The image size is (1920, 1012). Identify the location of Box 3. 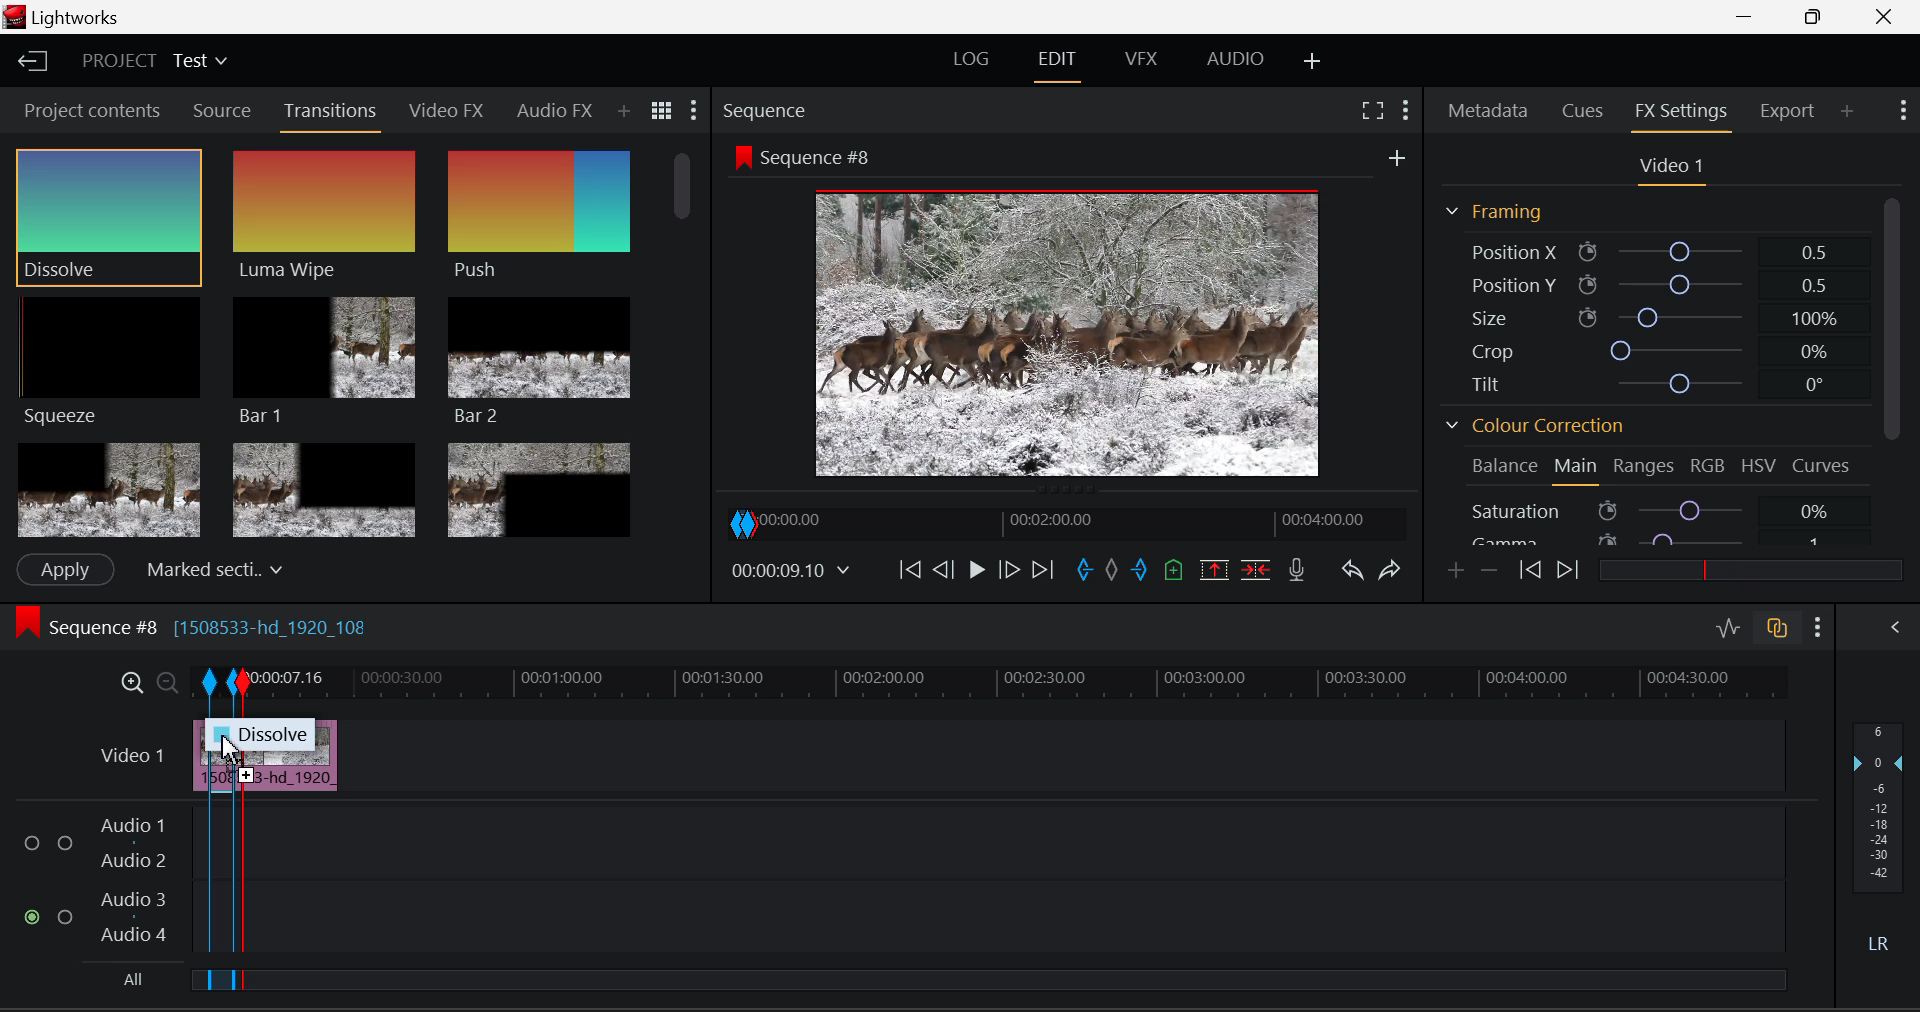
(541, 486).